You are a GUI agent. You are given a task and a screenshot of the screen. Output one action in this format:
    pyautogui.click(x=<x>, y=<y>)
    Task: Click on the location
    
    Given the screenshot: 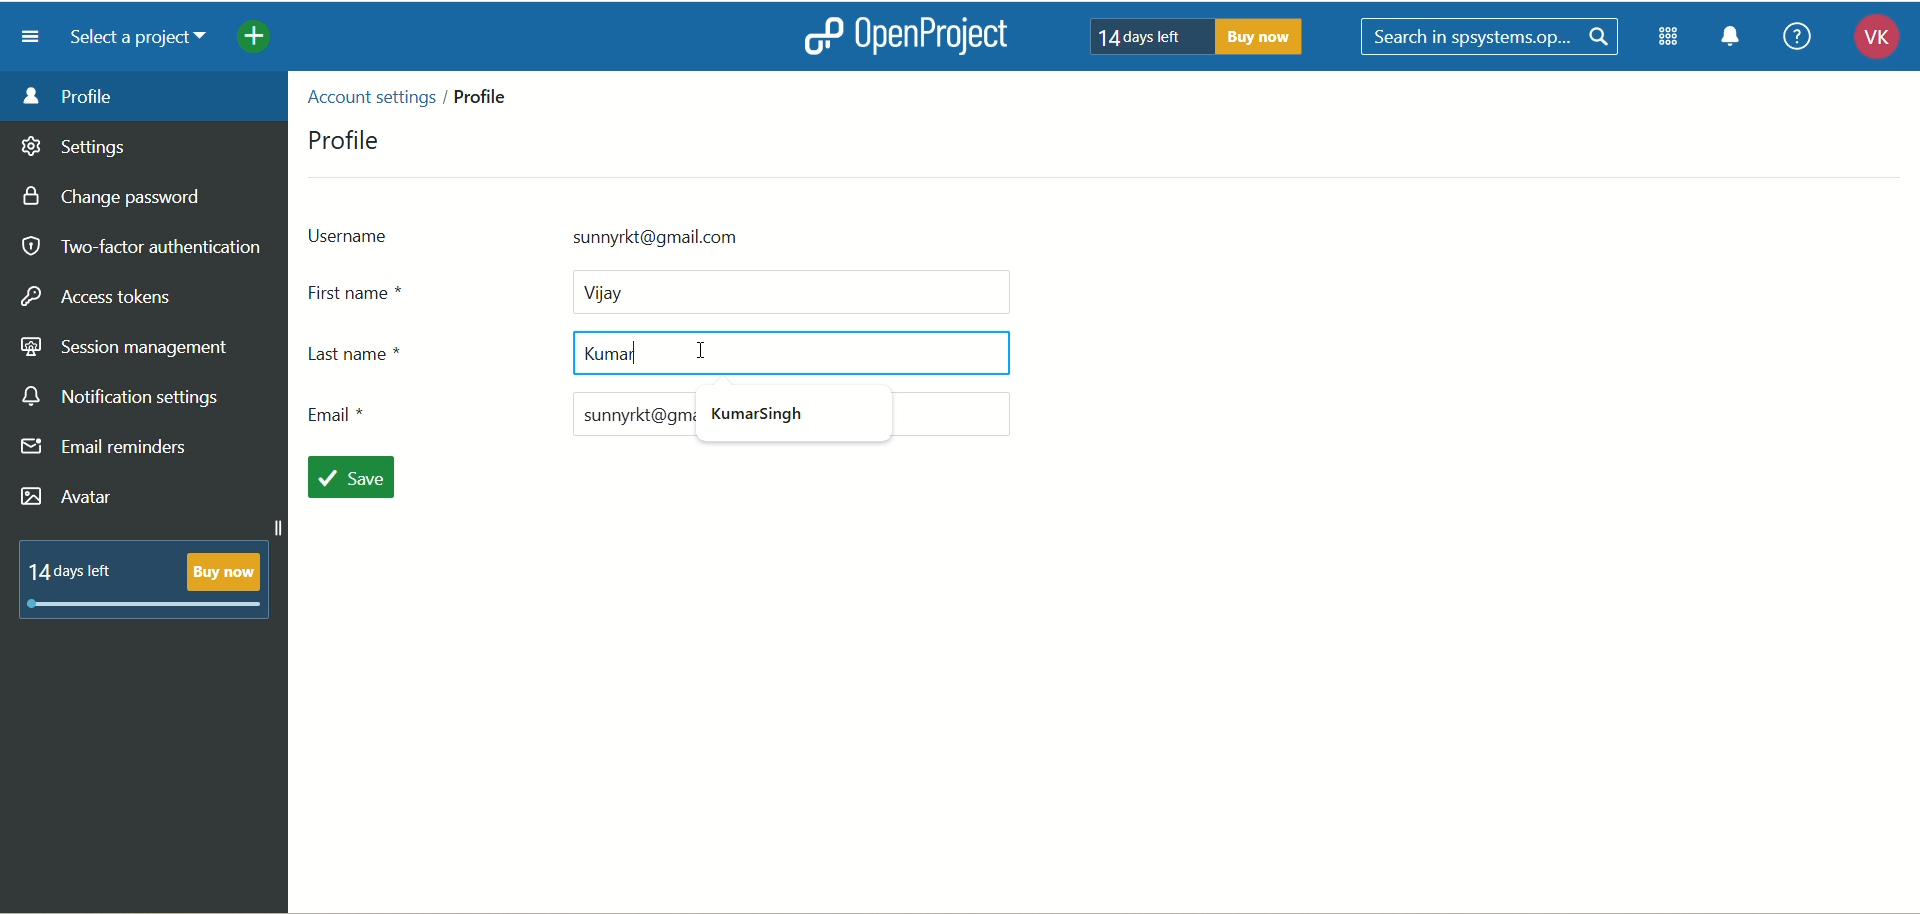 What is the action you would take?
    pyautogui.click(x=416, y=94)
    